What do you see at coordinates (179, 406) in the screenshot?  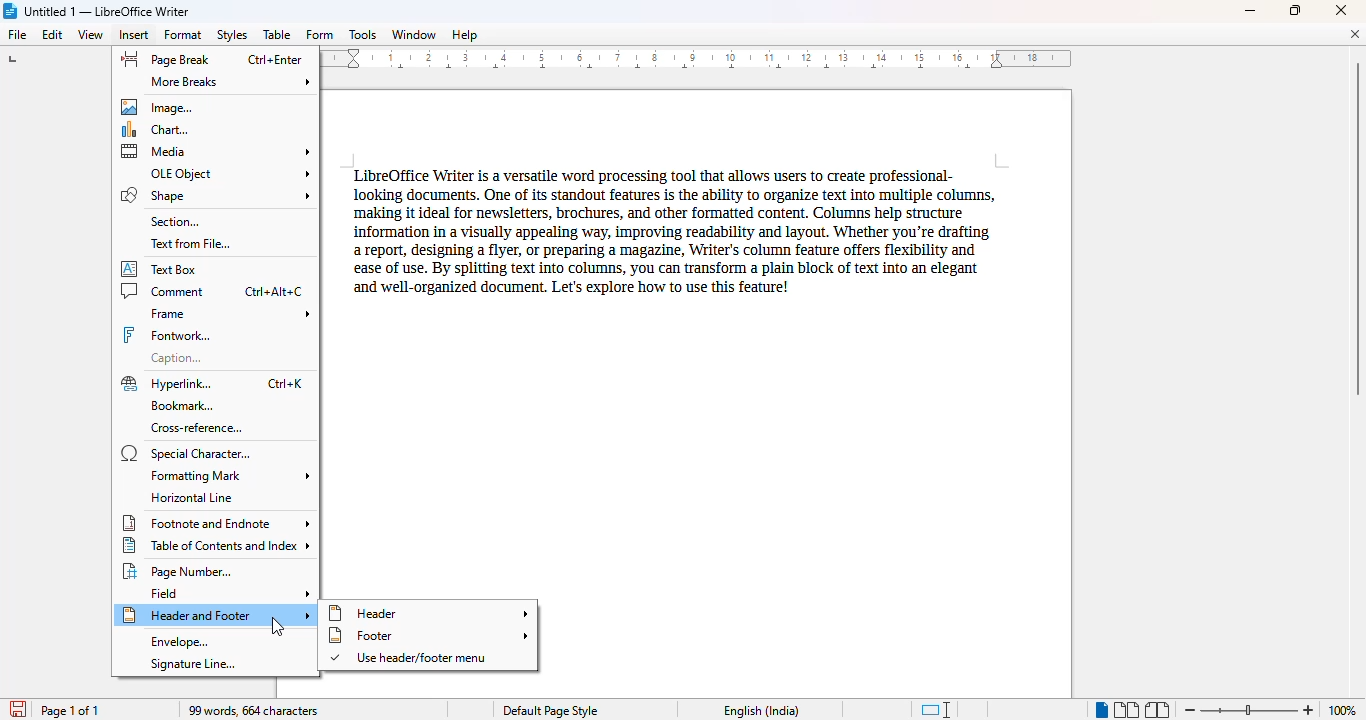 I see `bookmark` at bounding box center [179, 406].